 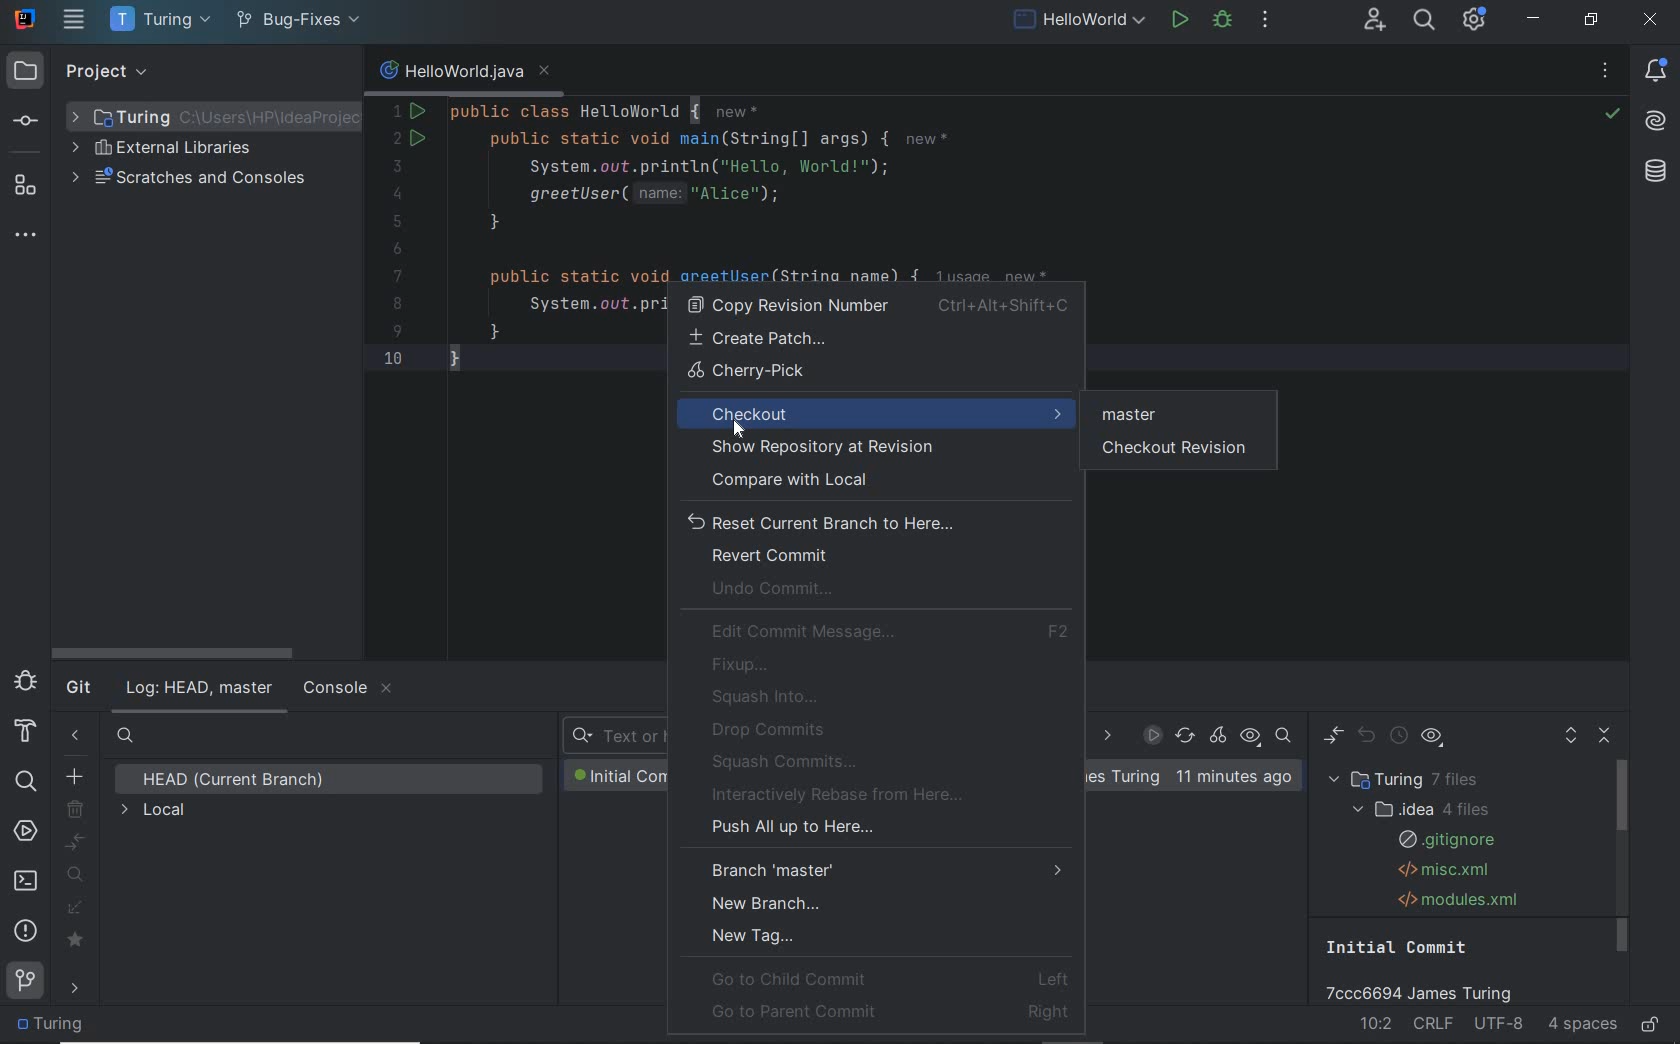 I want to click on no highlighted error, so click(x=1611, y=114).